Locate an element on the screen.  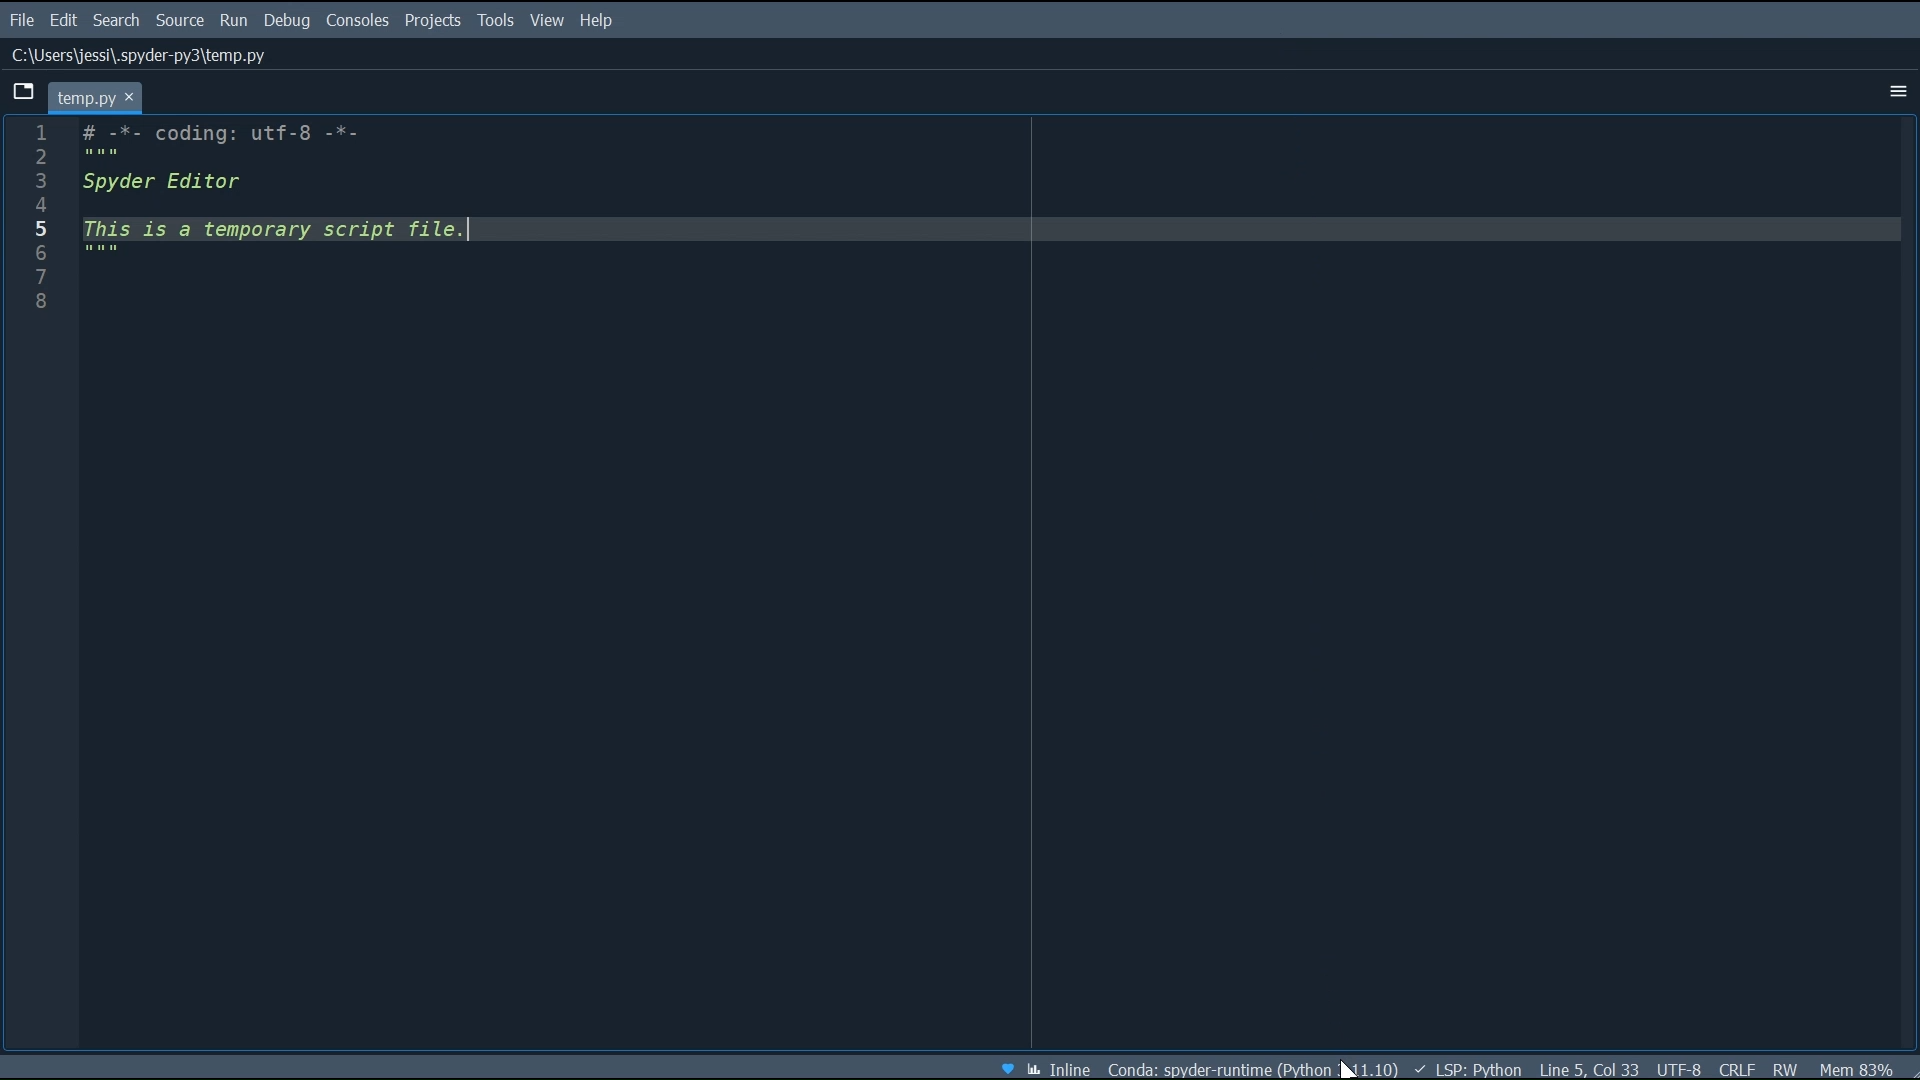
Current file tab is located at coordinates (99, 96).